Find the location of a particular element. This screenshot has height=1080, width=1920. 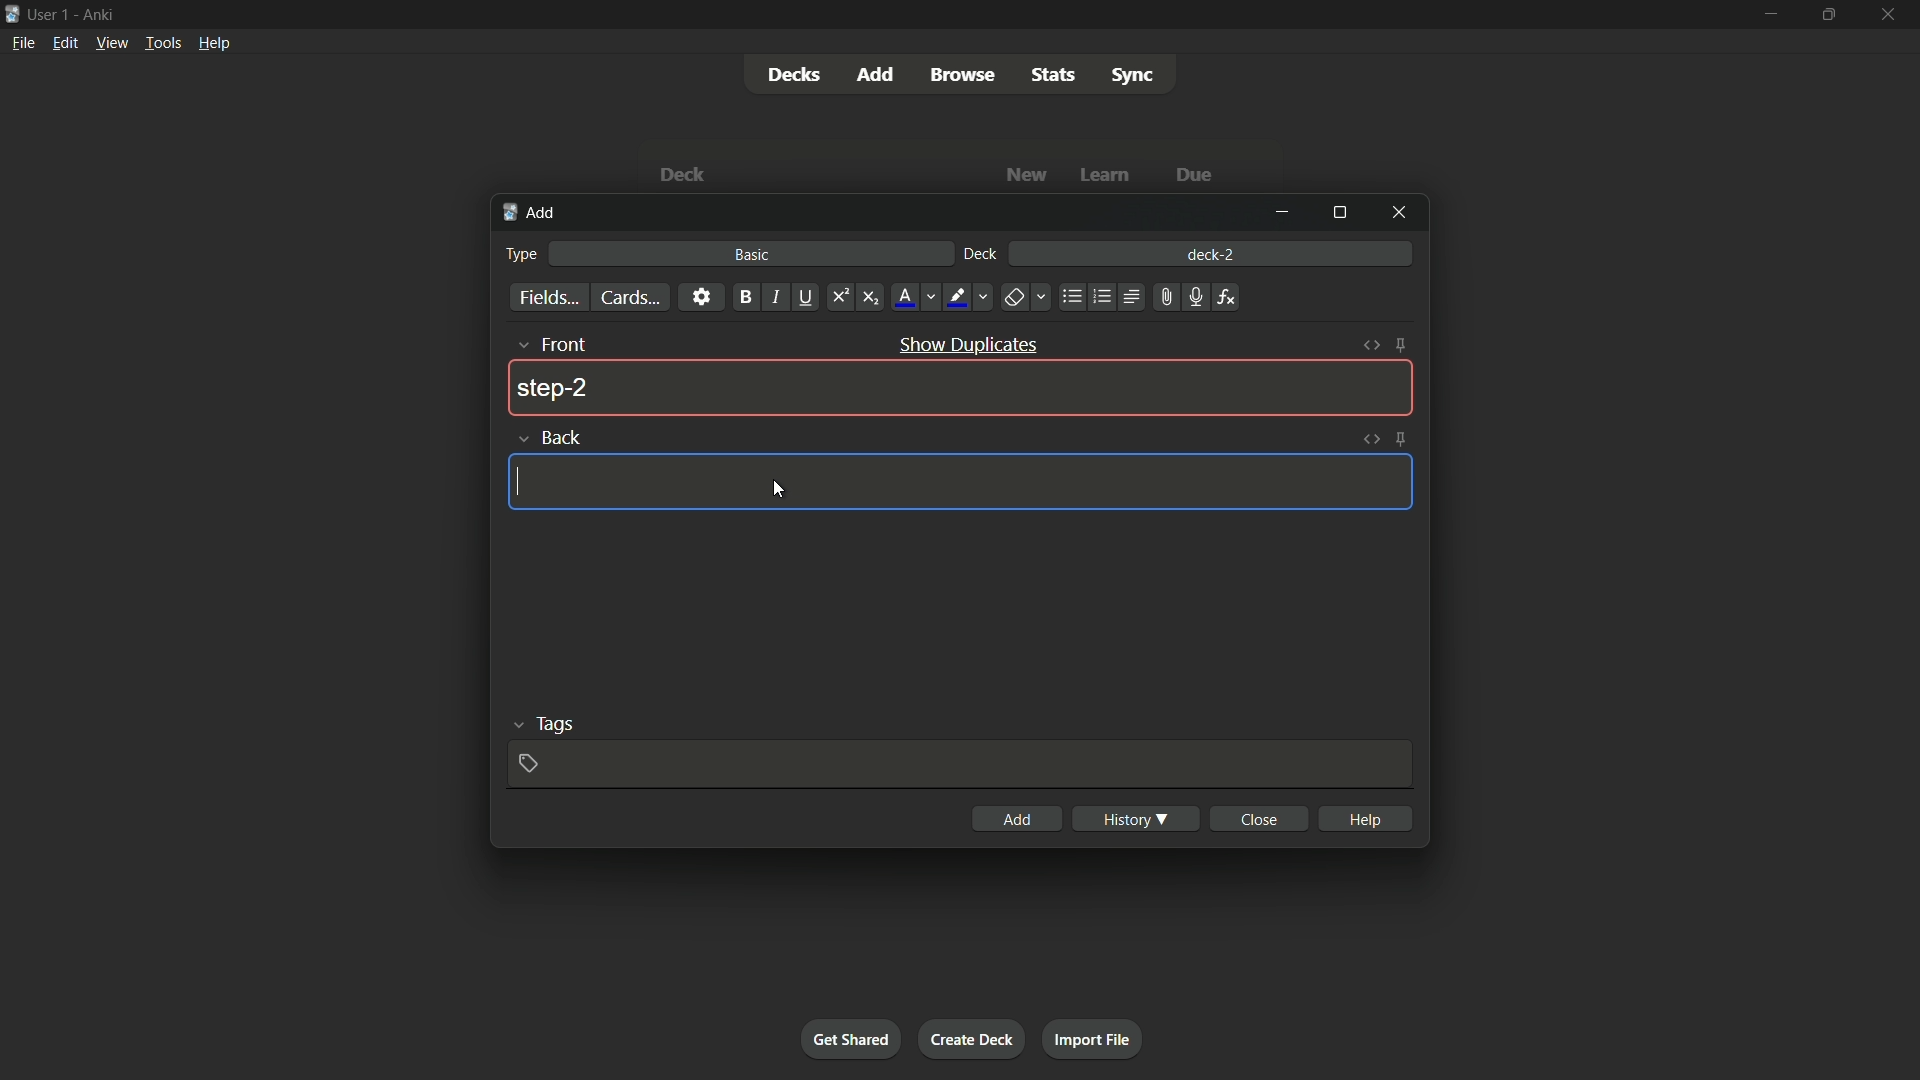

maximize is located at coordinates (1827, 14).